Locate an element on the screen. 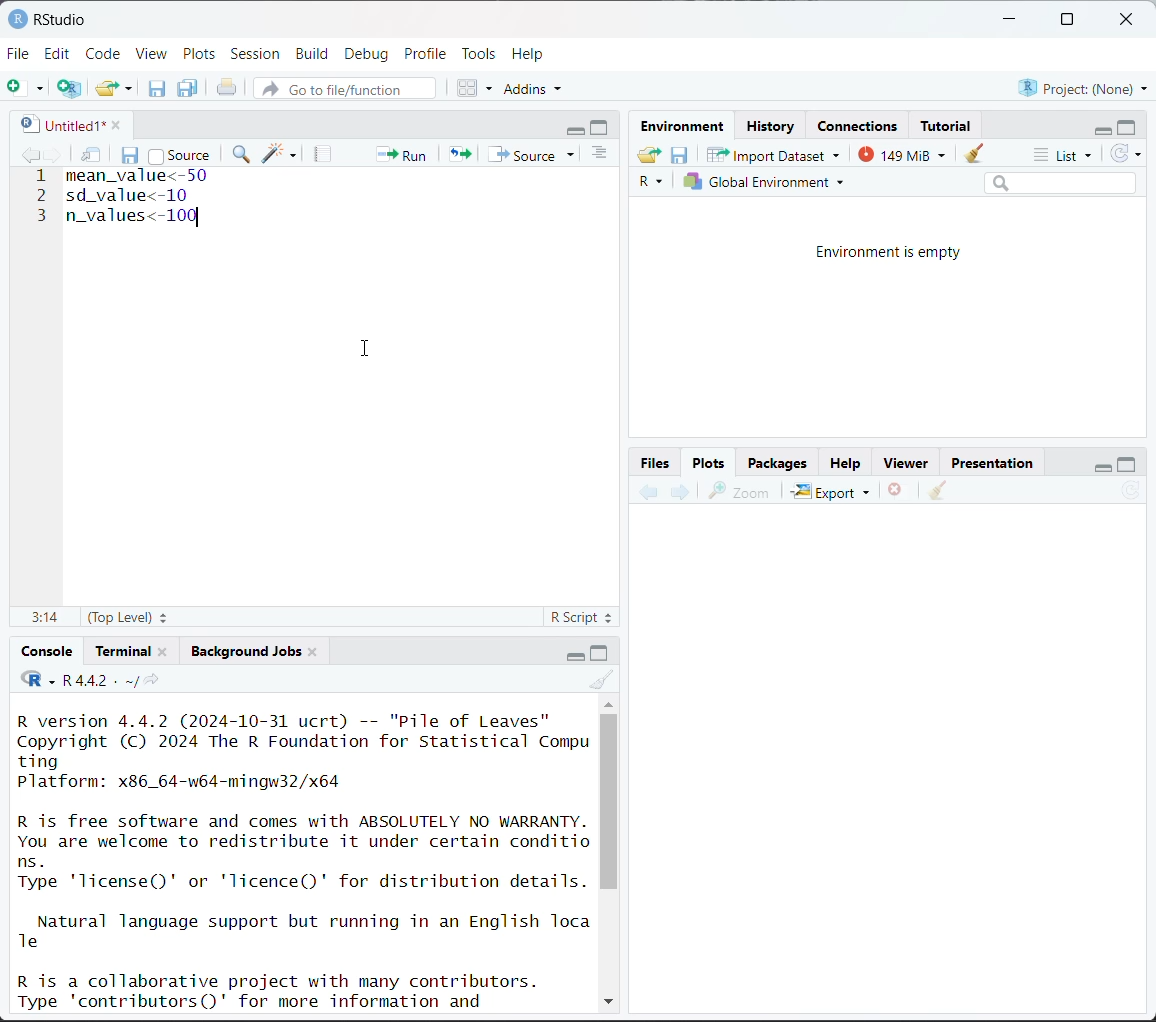 This screenshot has width=1156, height=1022. Export is located at coordinates (832, 491).